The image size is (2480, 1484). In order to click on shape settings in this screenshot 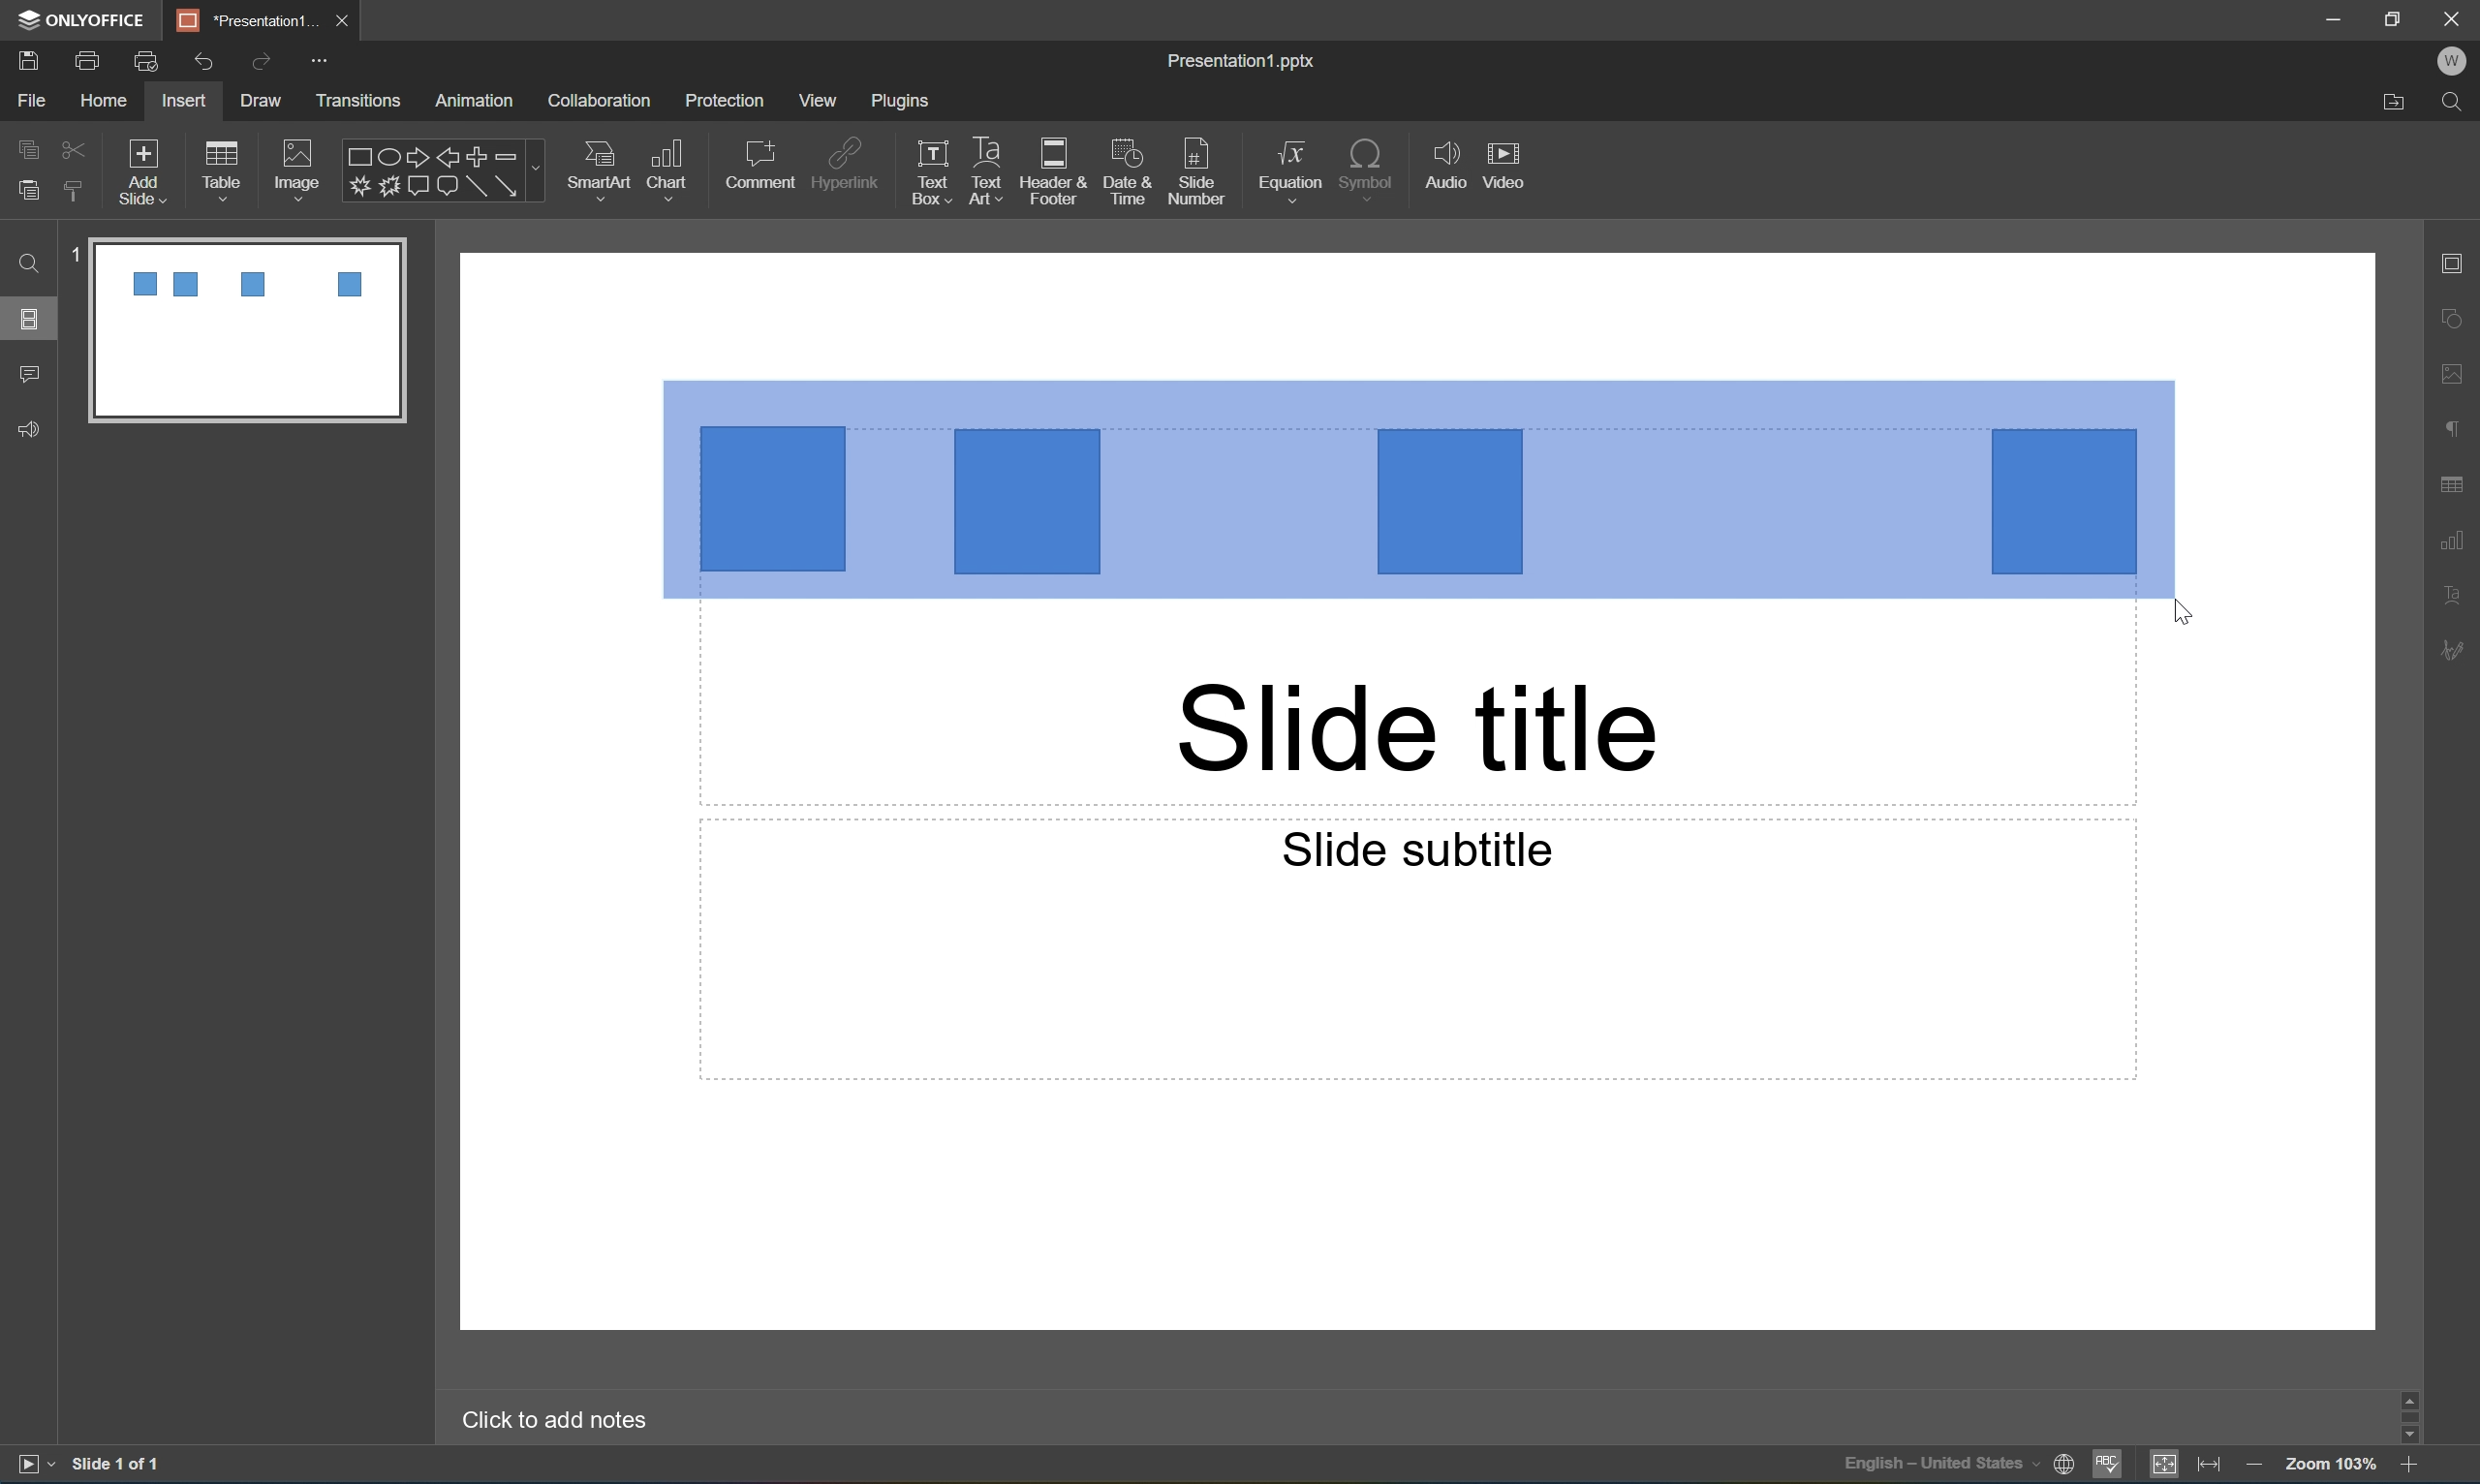, I will do `click(2460, 318)`.